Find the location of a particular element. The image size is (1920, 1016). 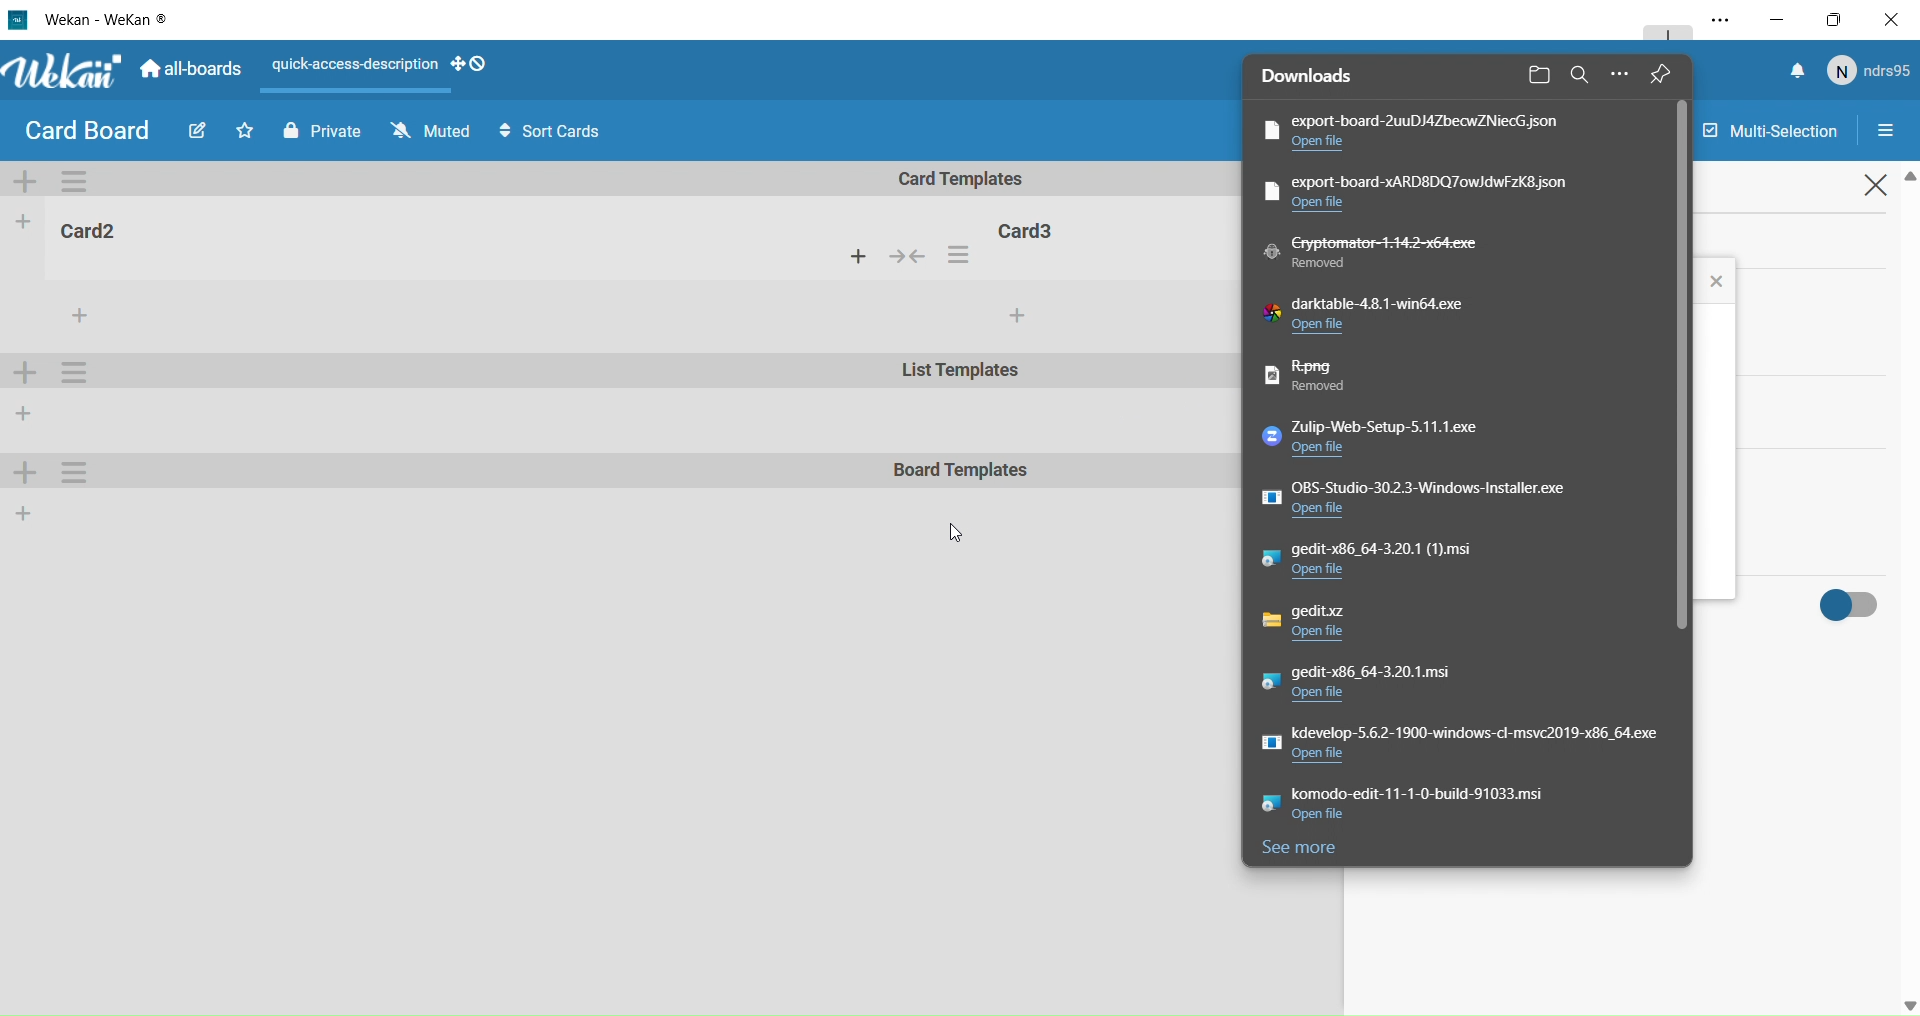

toggle off is located at coordinates (1852, 602).